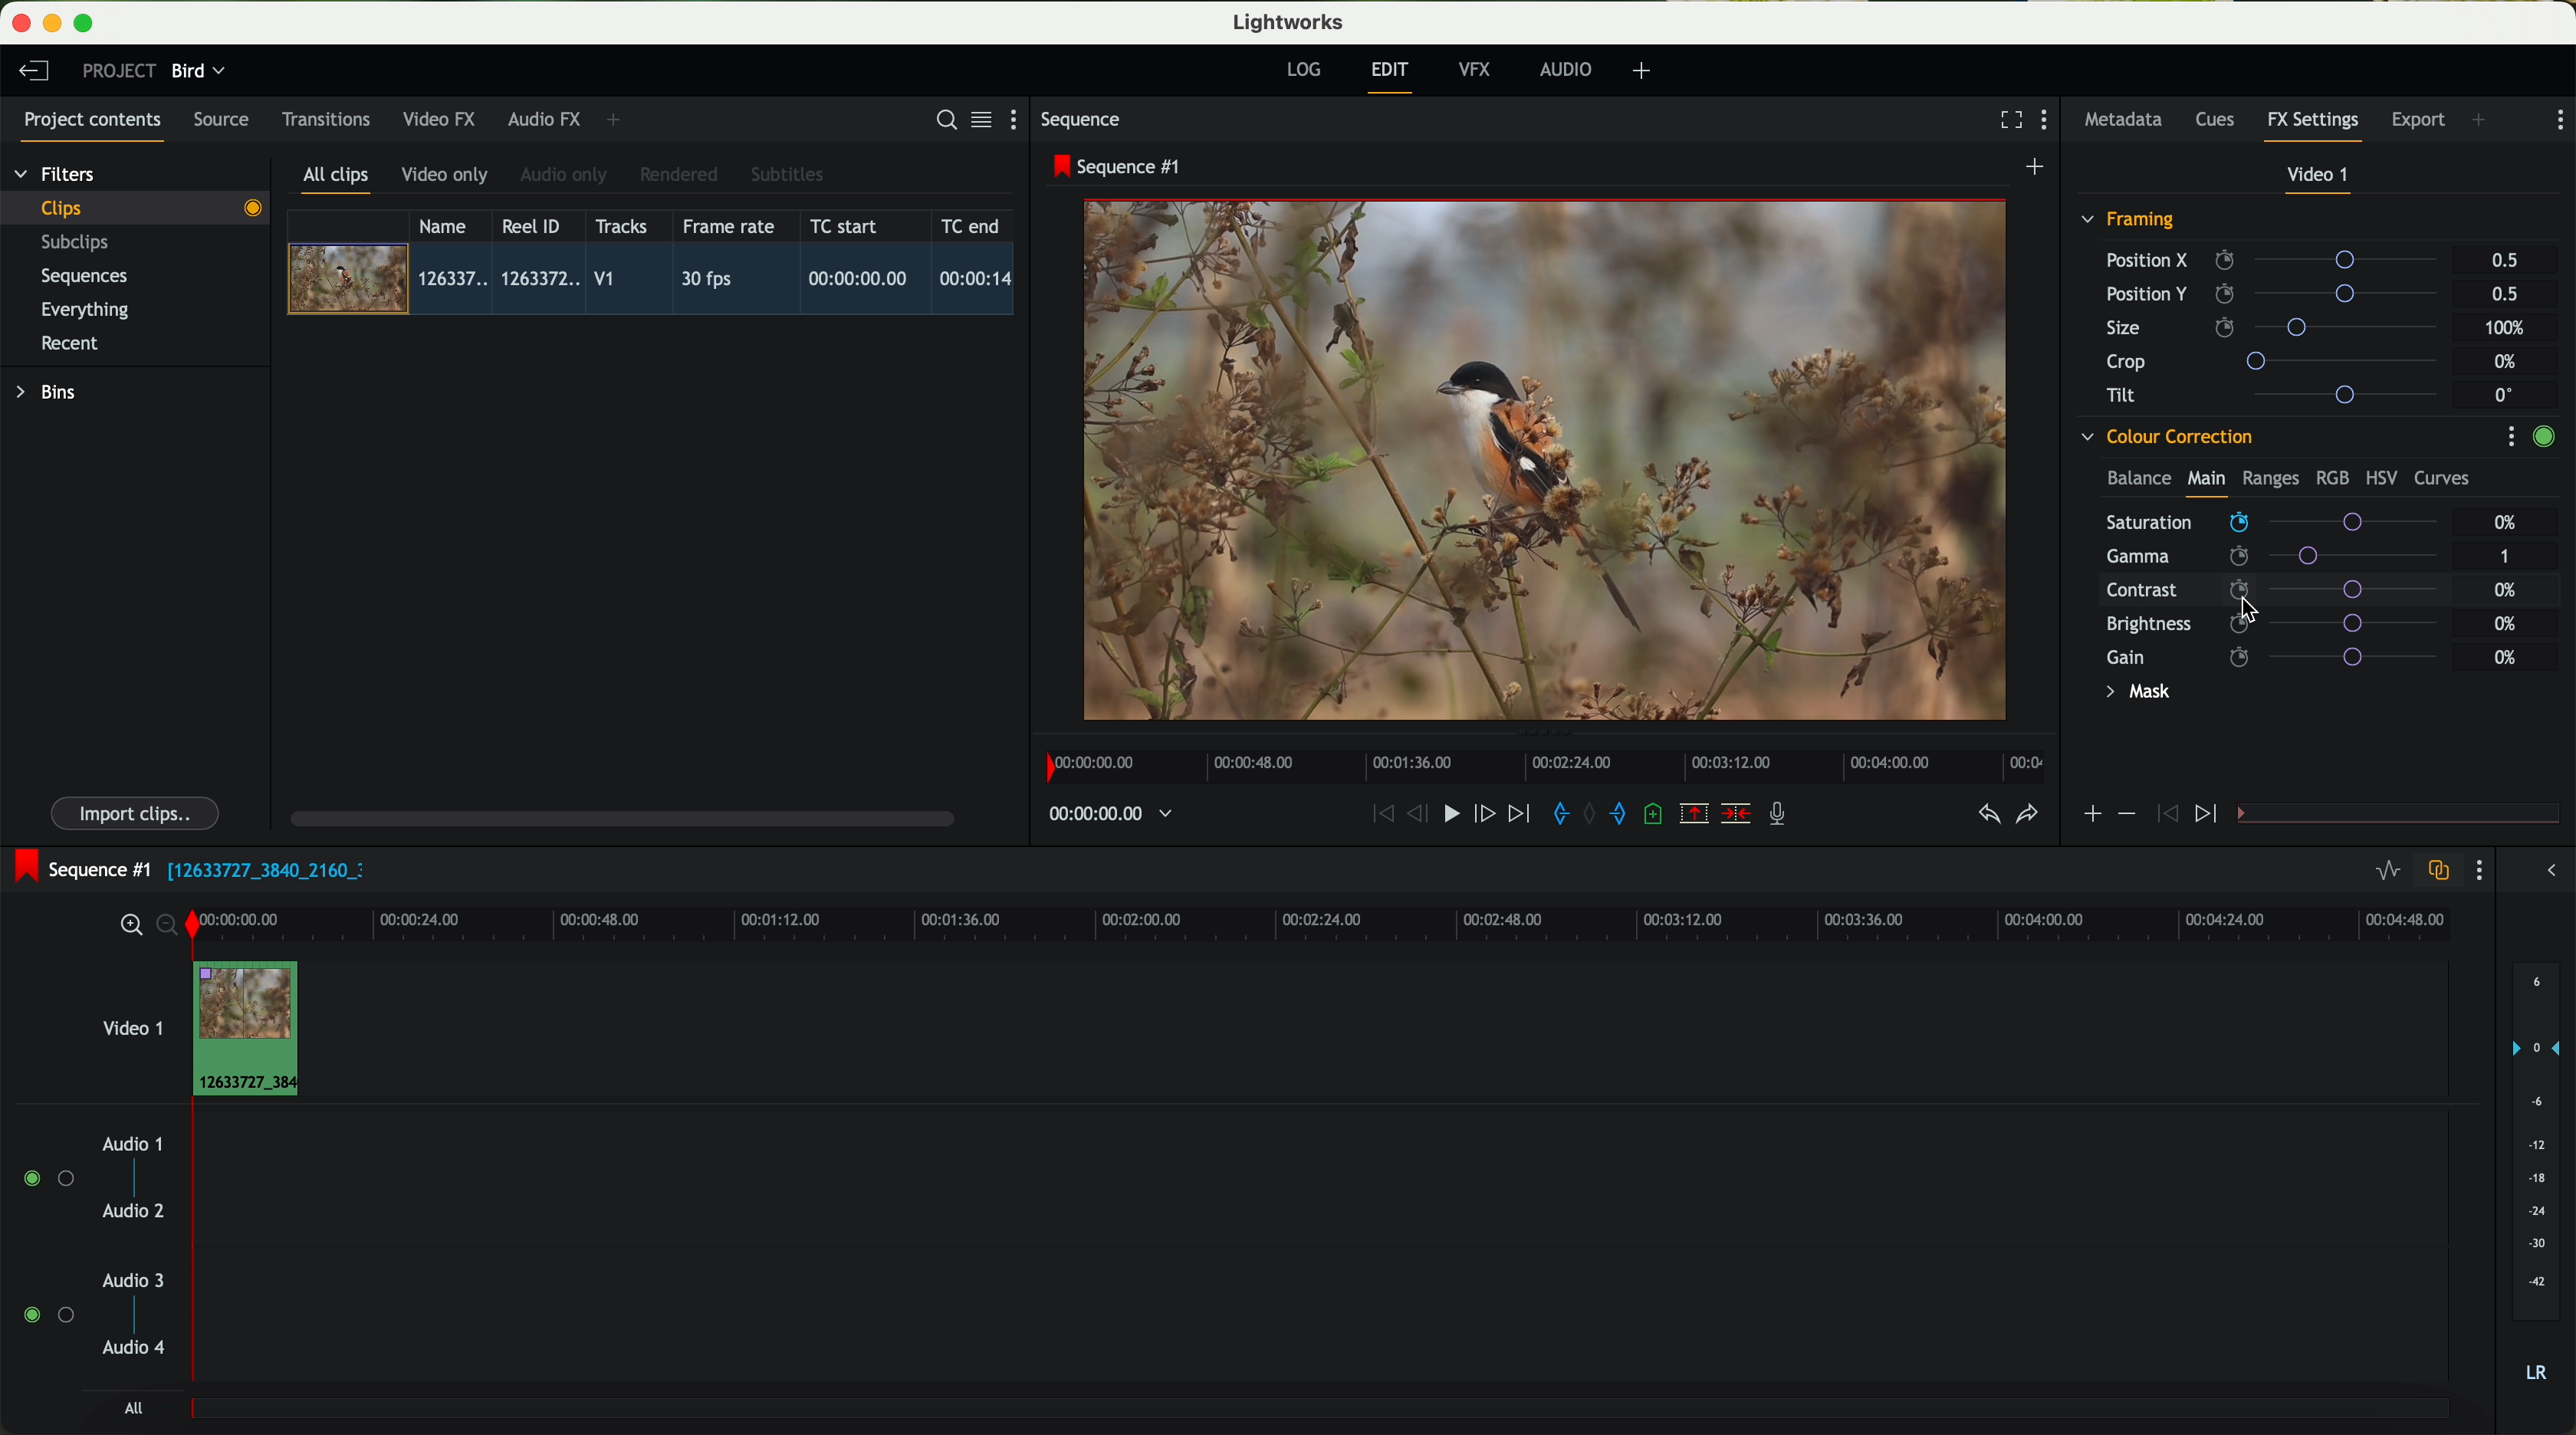  Describe the element at coordinates (2510, 436) in the screenshot. I see `show settings menu` at that location.